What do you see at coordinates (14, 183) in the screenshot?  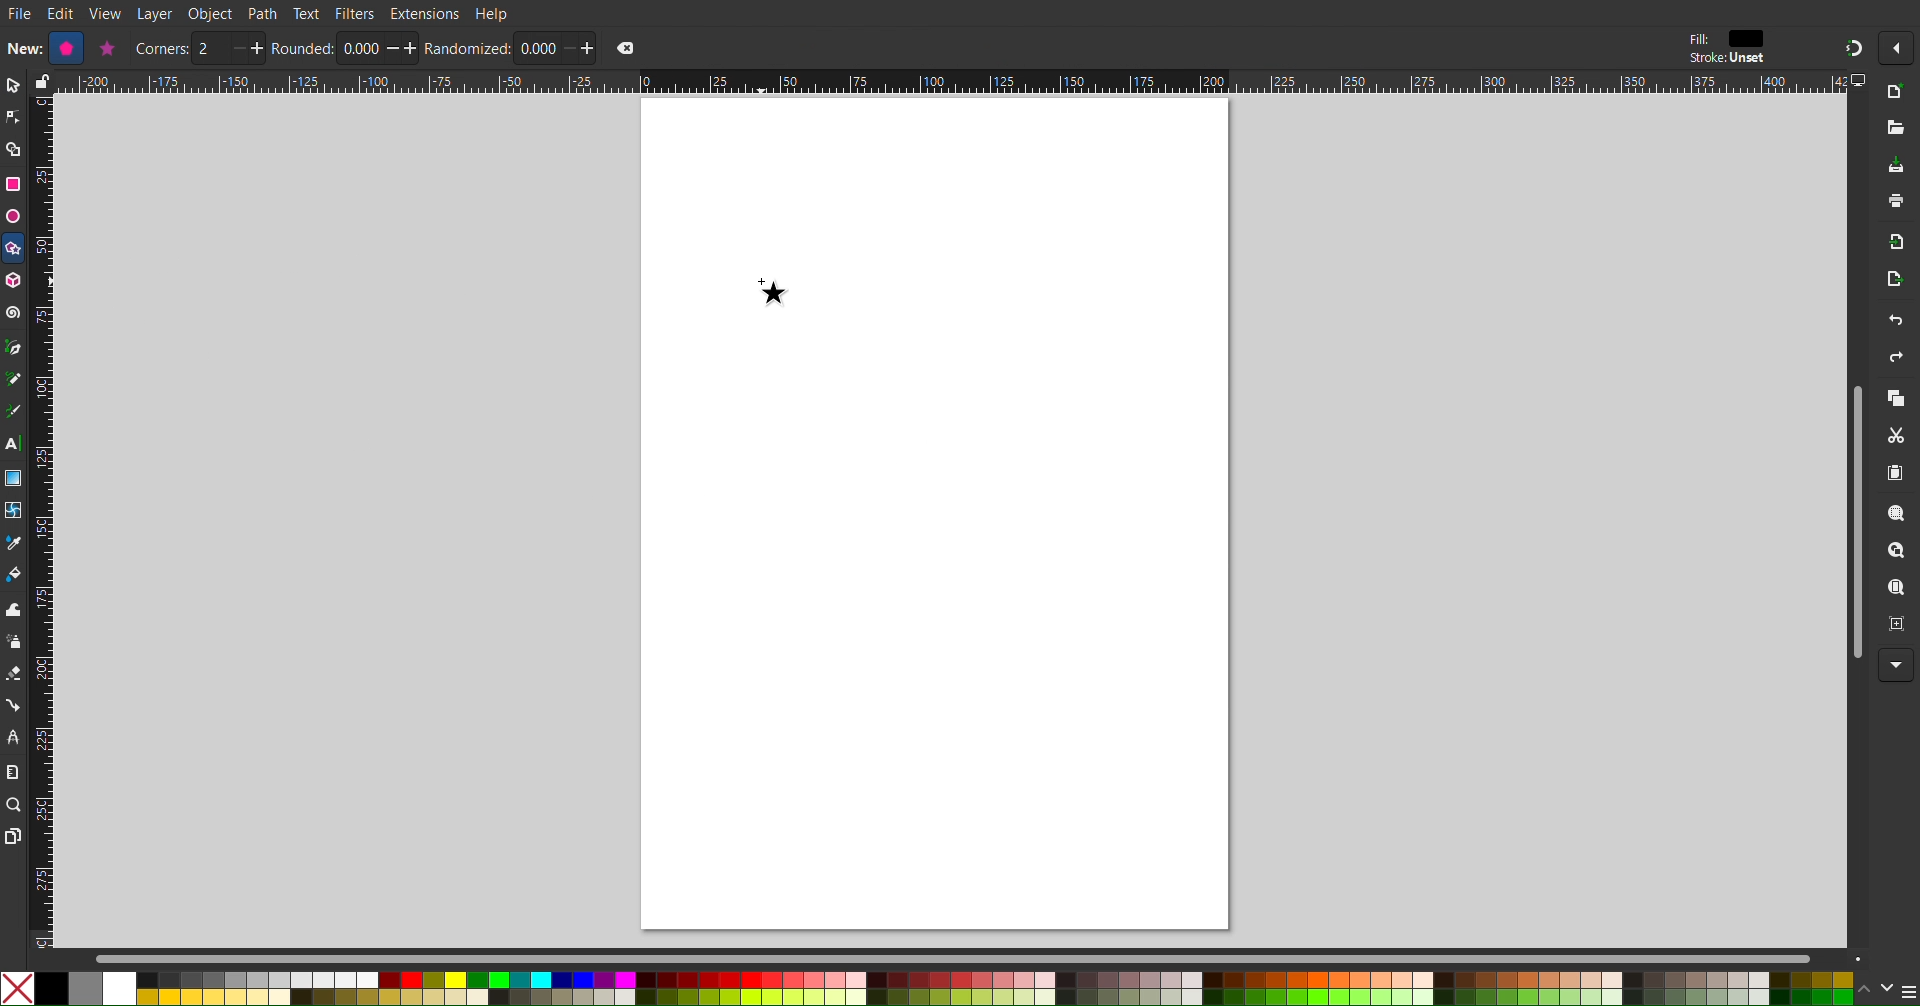 I see `Rectangle Tool` at bounding box center [14, 183].